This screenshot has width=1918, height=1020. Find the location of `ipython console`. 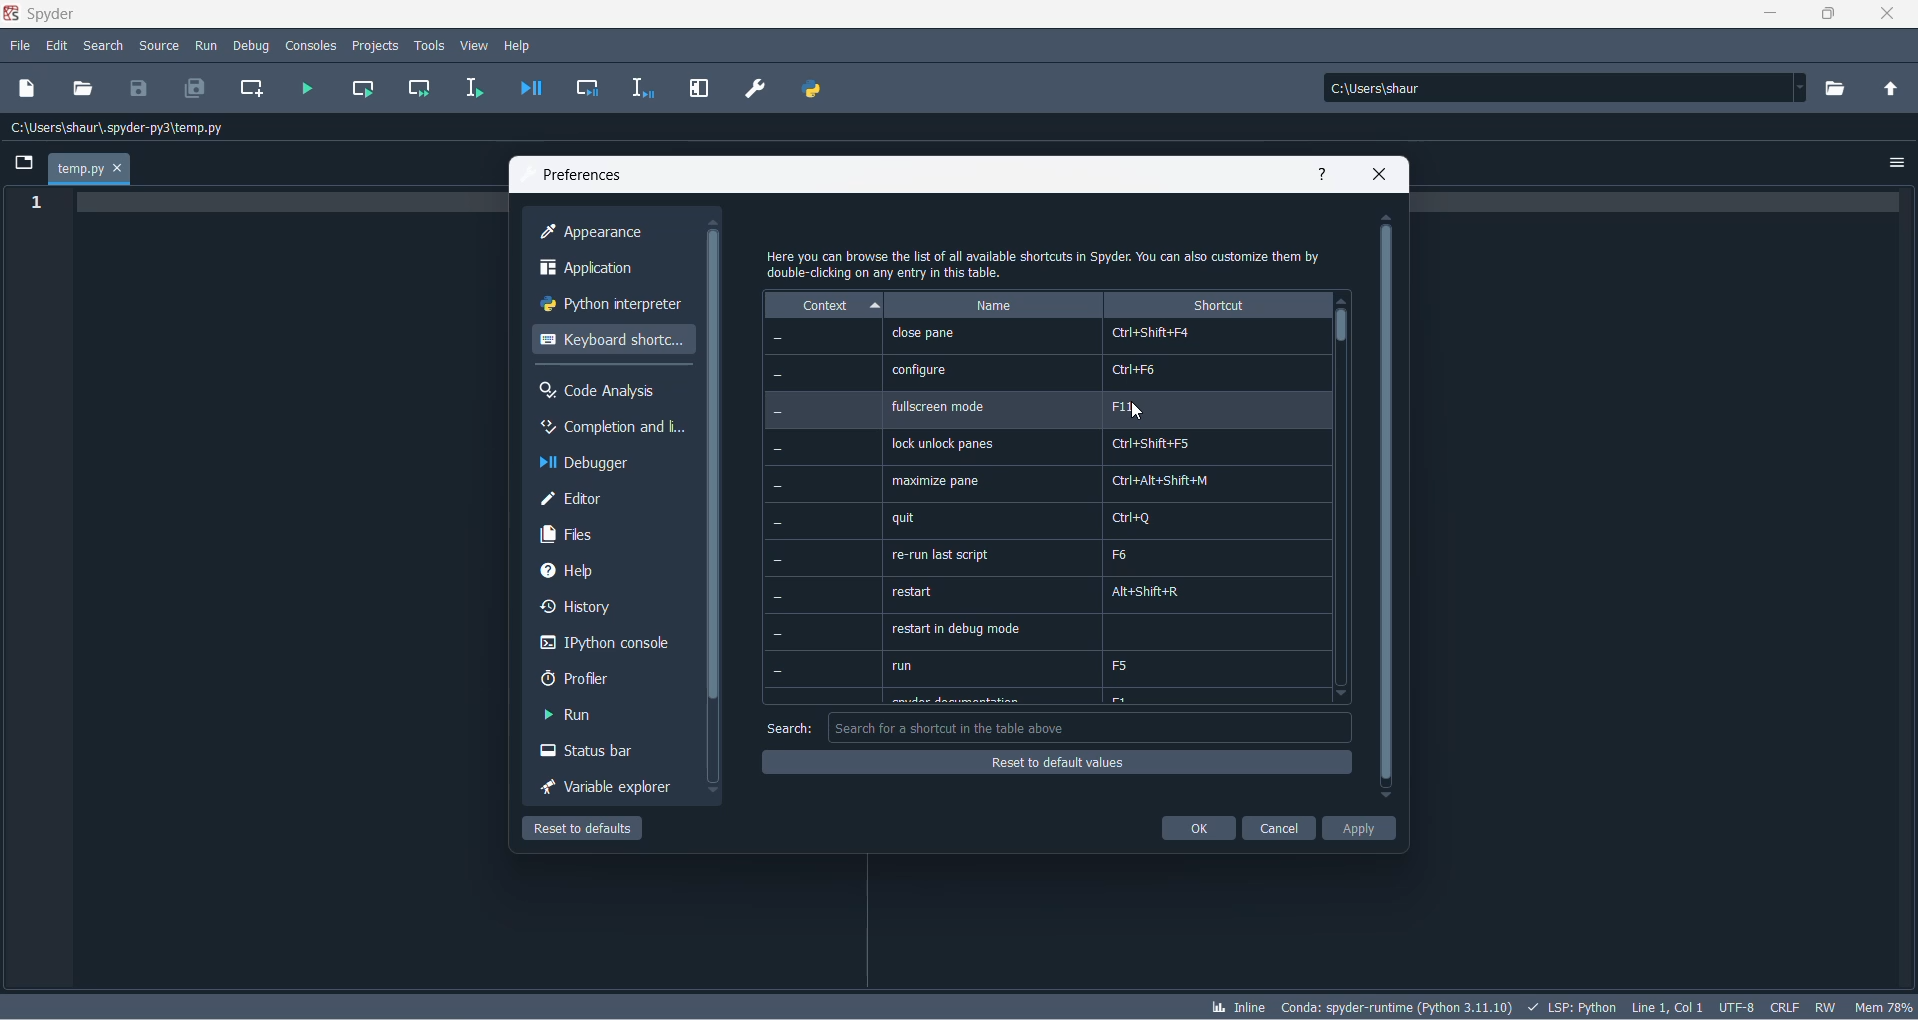

ipython console is located at coordinates (606, 645).